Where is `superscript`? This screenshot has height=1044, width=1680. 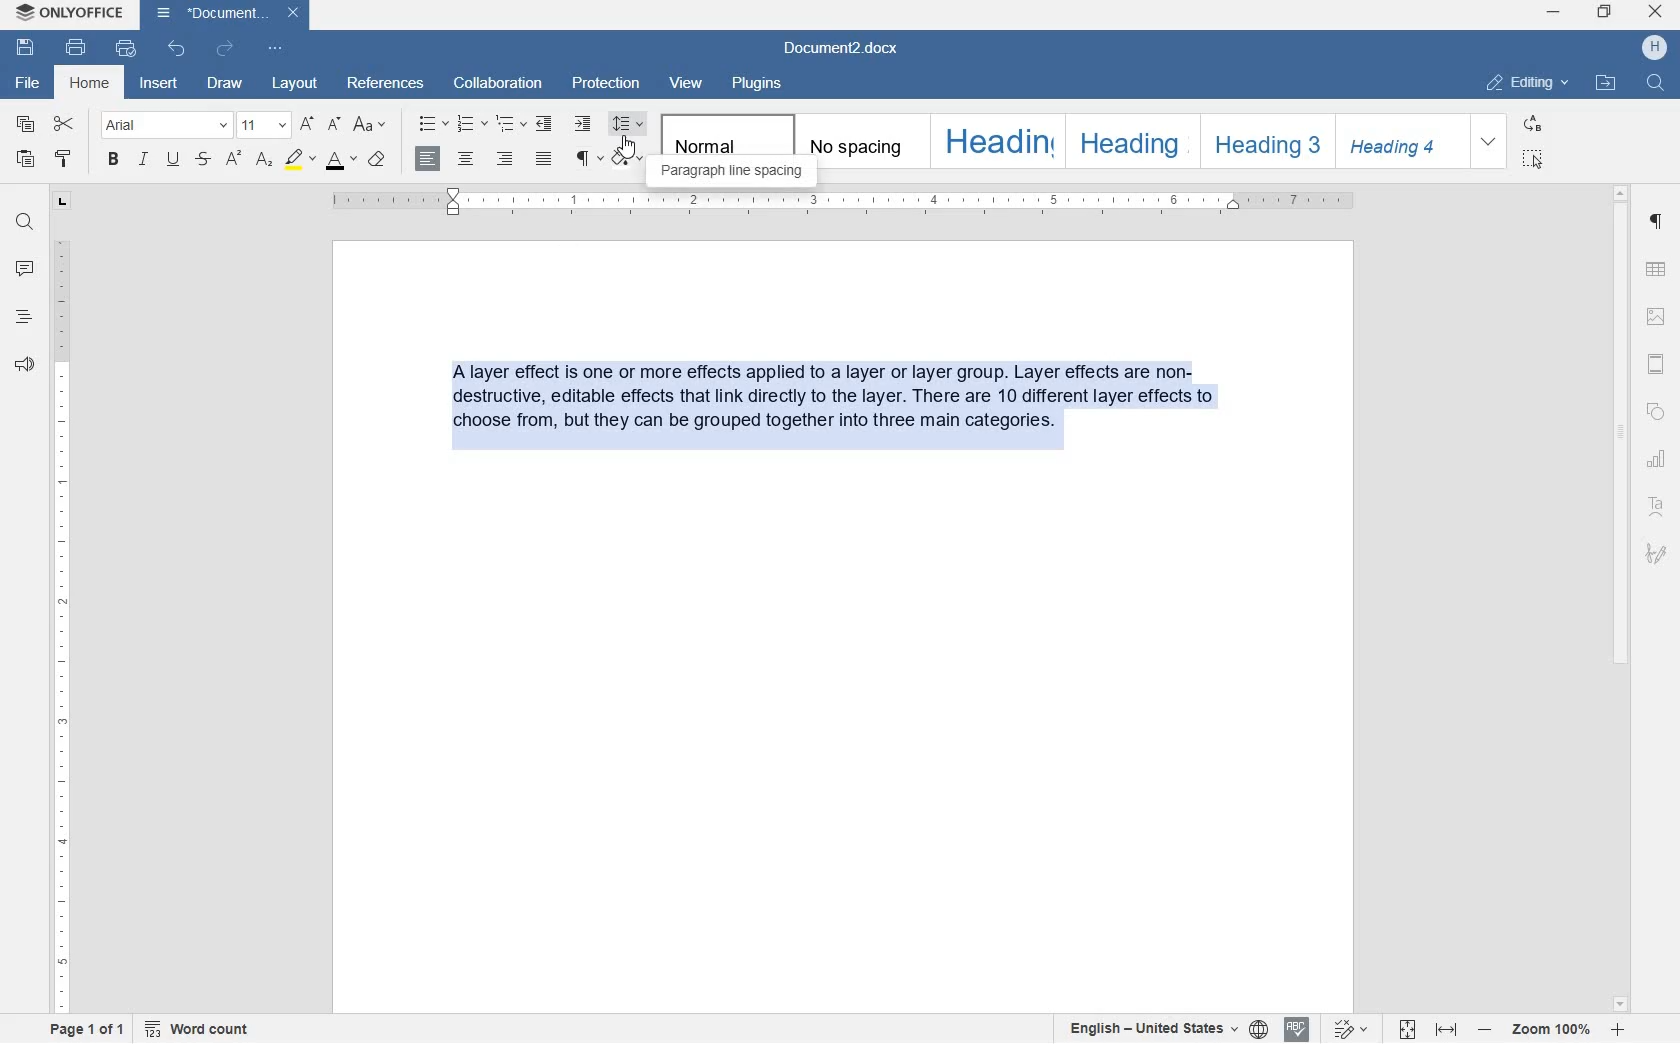 superscript is located at coordinates (233, 160).